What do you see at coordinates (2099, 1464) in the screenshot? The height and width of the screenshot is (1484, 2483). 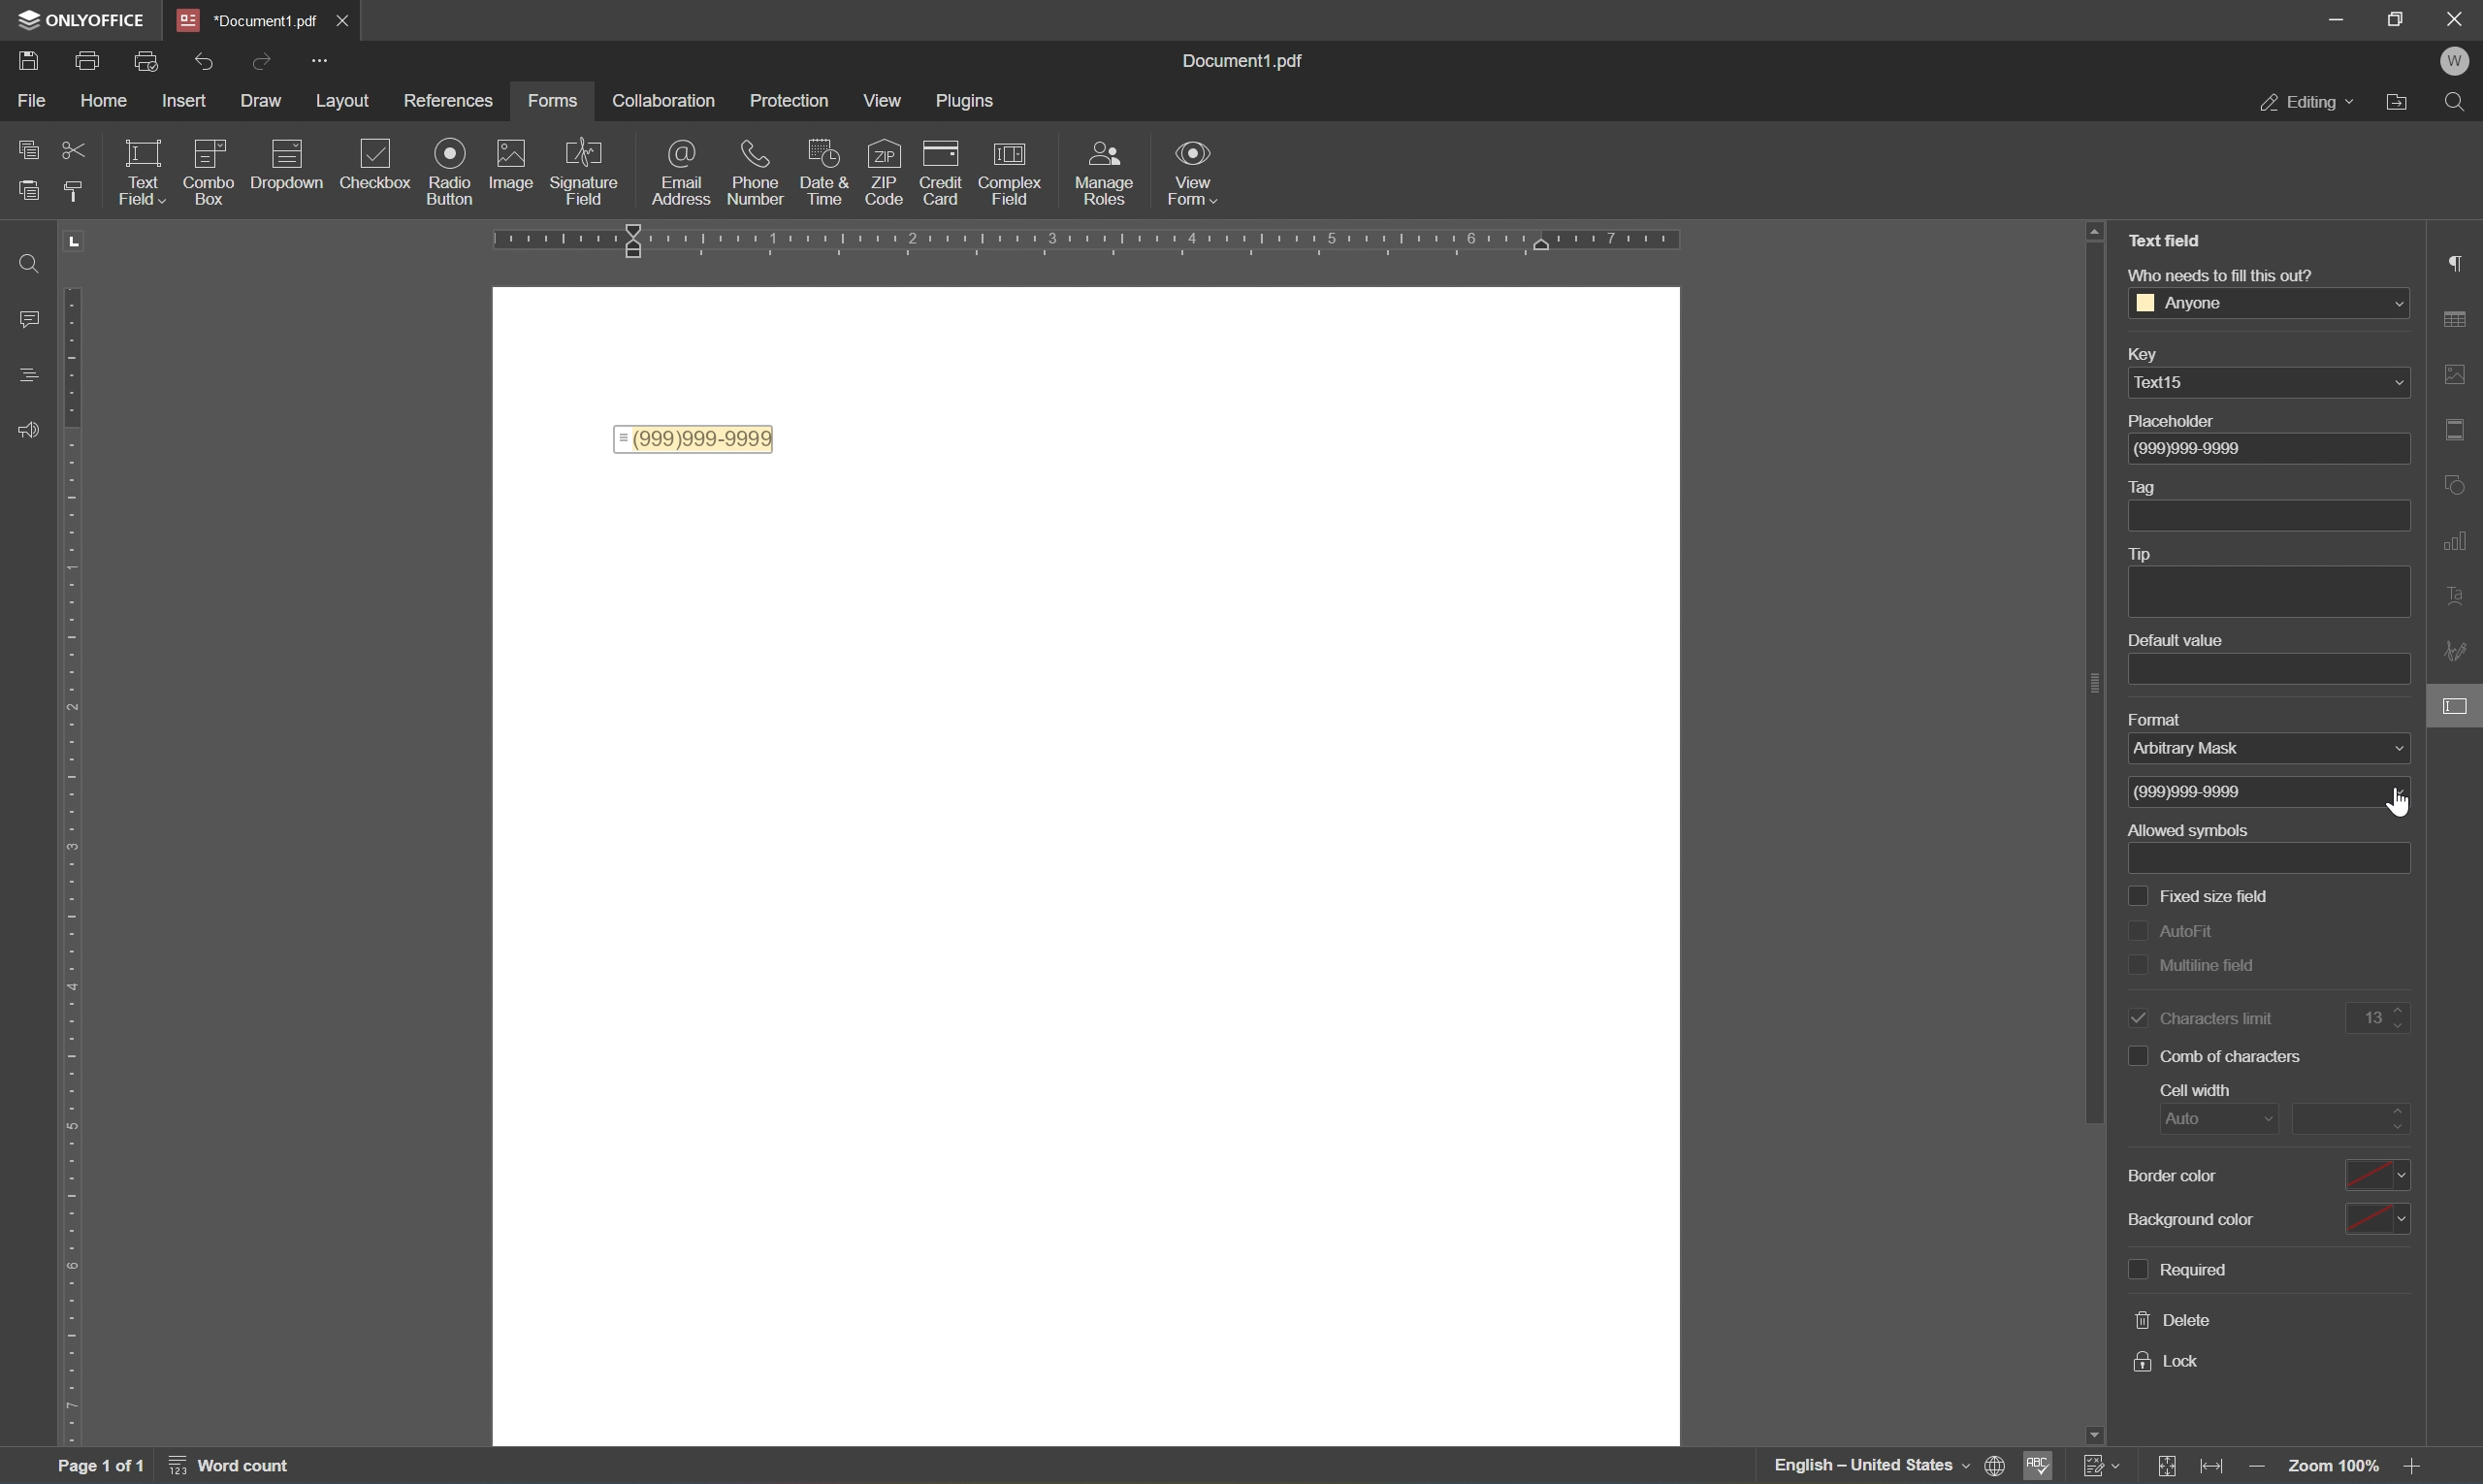 I see `track changes` at bounding box center [2099, 1464].